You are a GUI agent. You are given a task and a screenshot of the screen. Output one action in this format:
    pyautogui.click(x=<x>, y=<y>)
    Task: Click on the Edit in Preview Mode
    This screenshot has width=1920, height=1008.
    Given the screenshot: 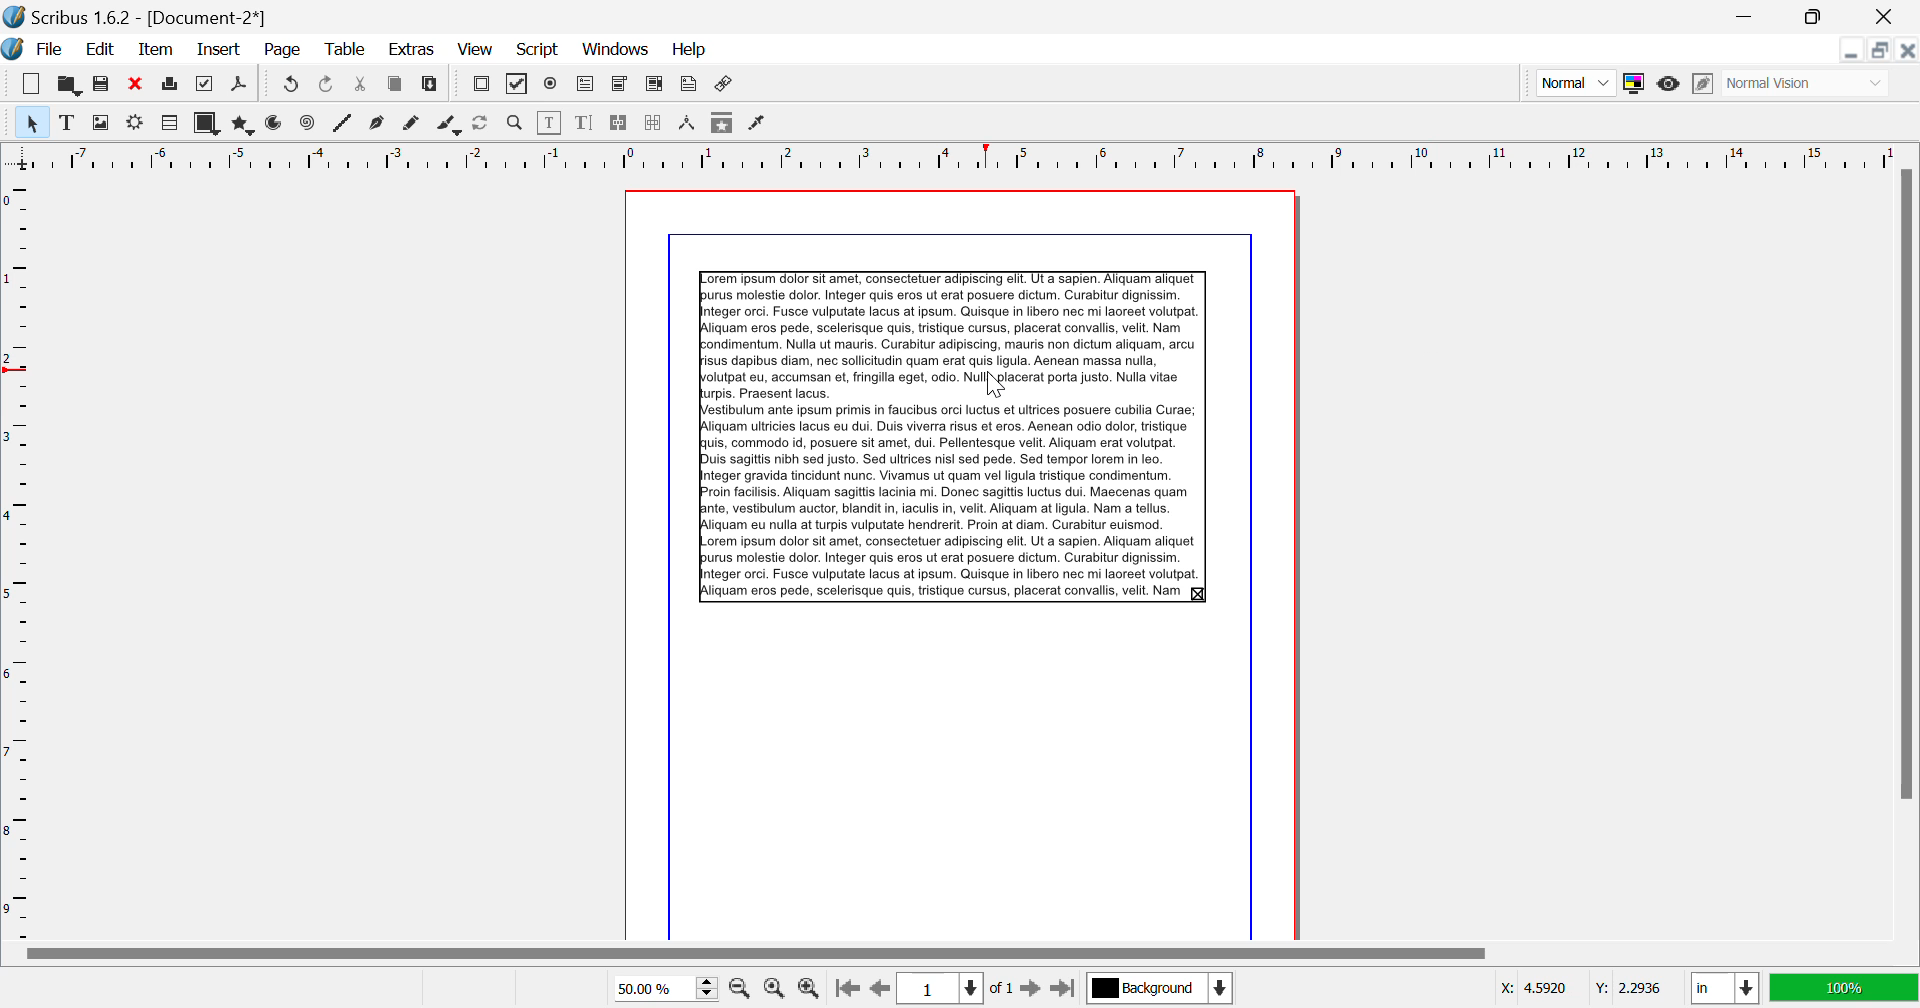 What is the action you would take?
    pyautogui.click(x=1705, y=84)
    